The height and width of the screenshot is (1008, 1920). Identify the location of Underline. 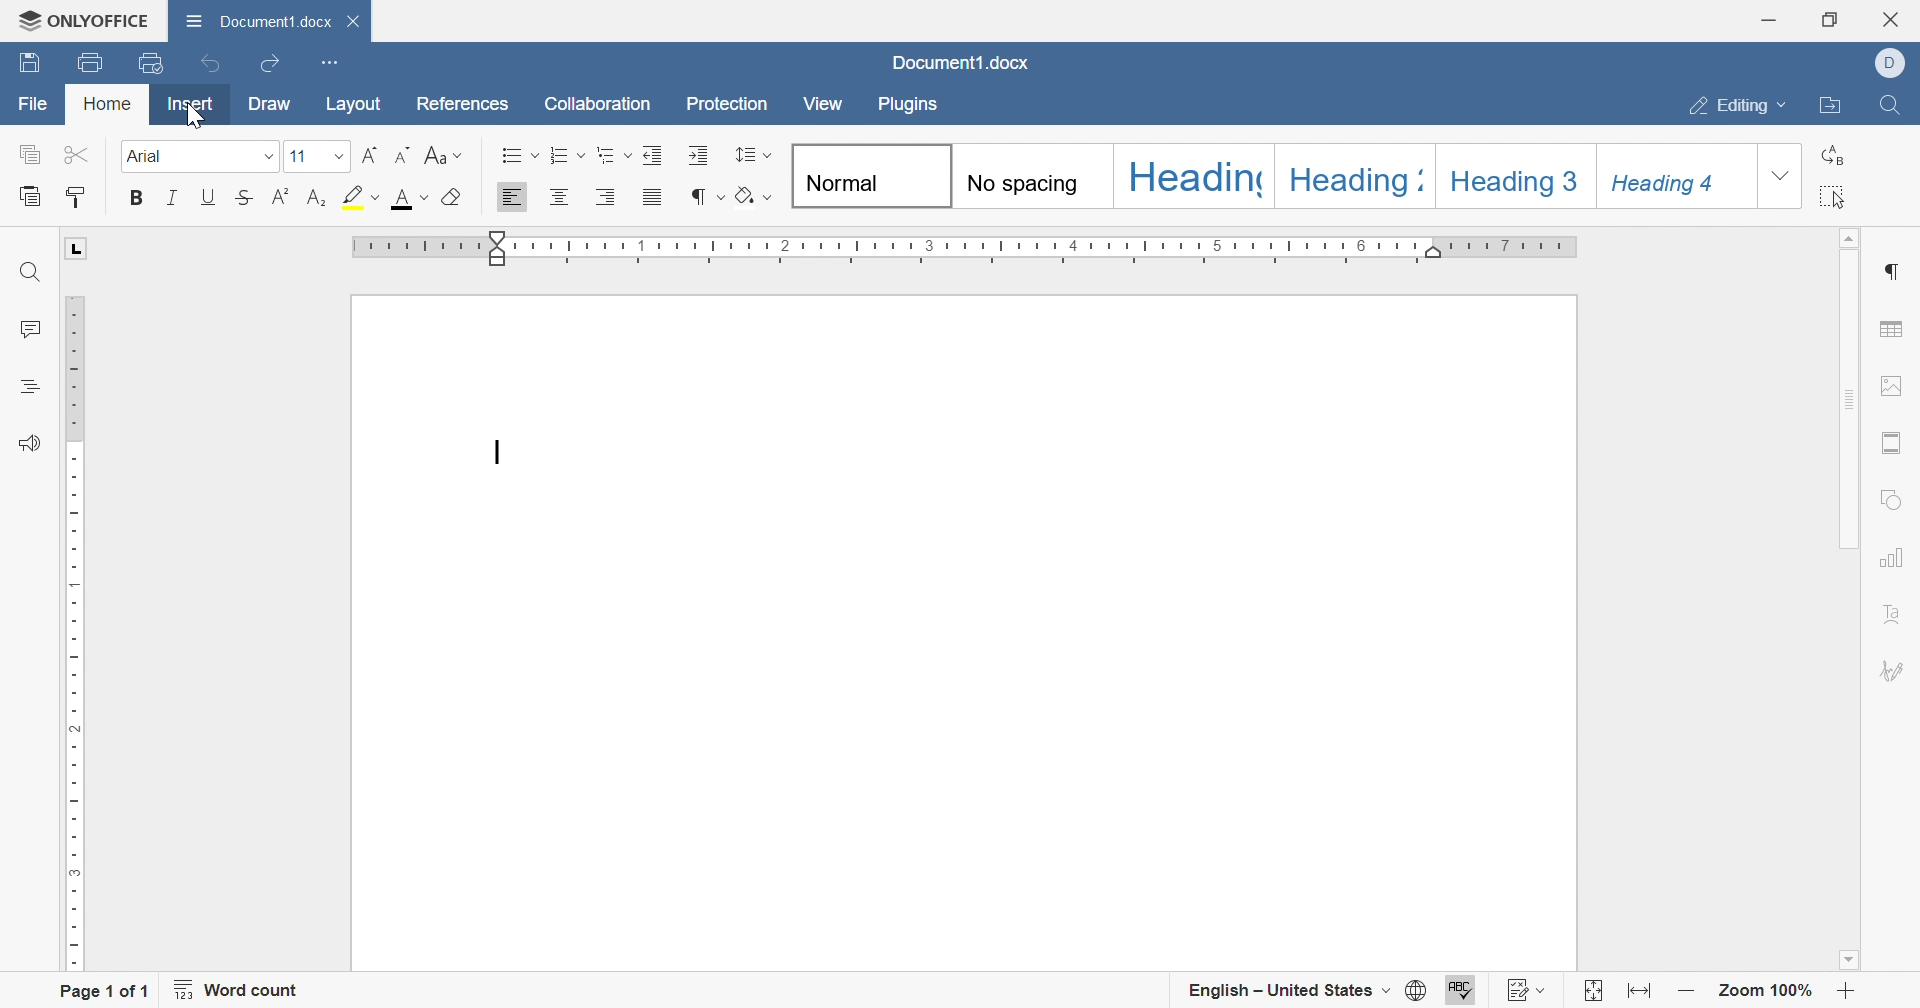
(207, 197).